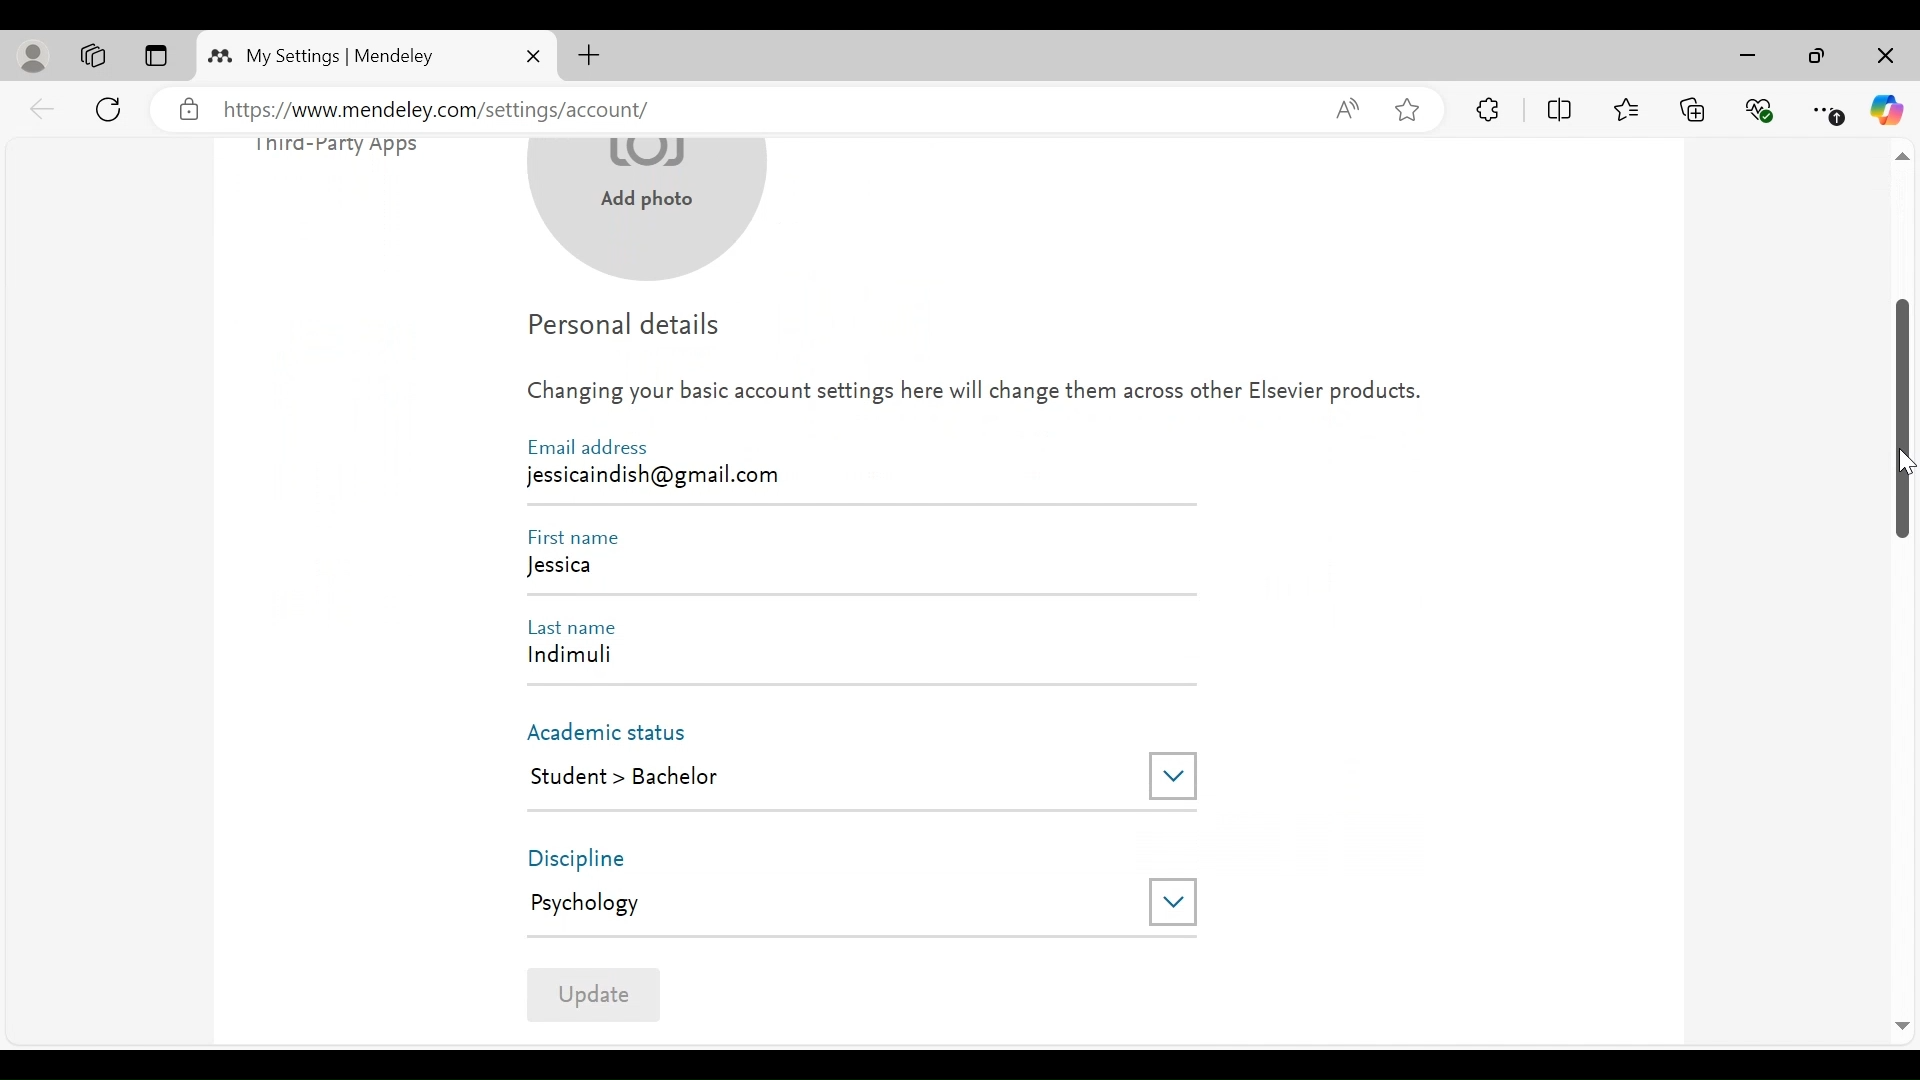 The image size is (1920, 1080). Describe the element at coordinates (847, 659) in the screenshot. I see `Indimuli` at that location.